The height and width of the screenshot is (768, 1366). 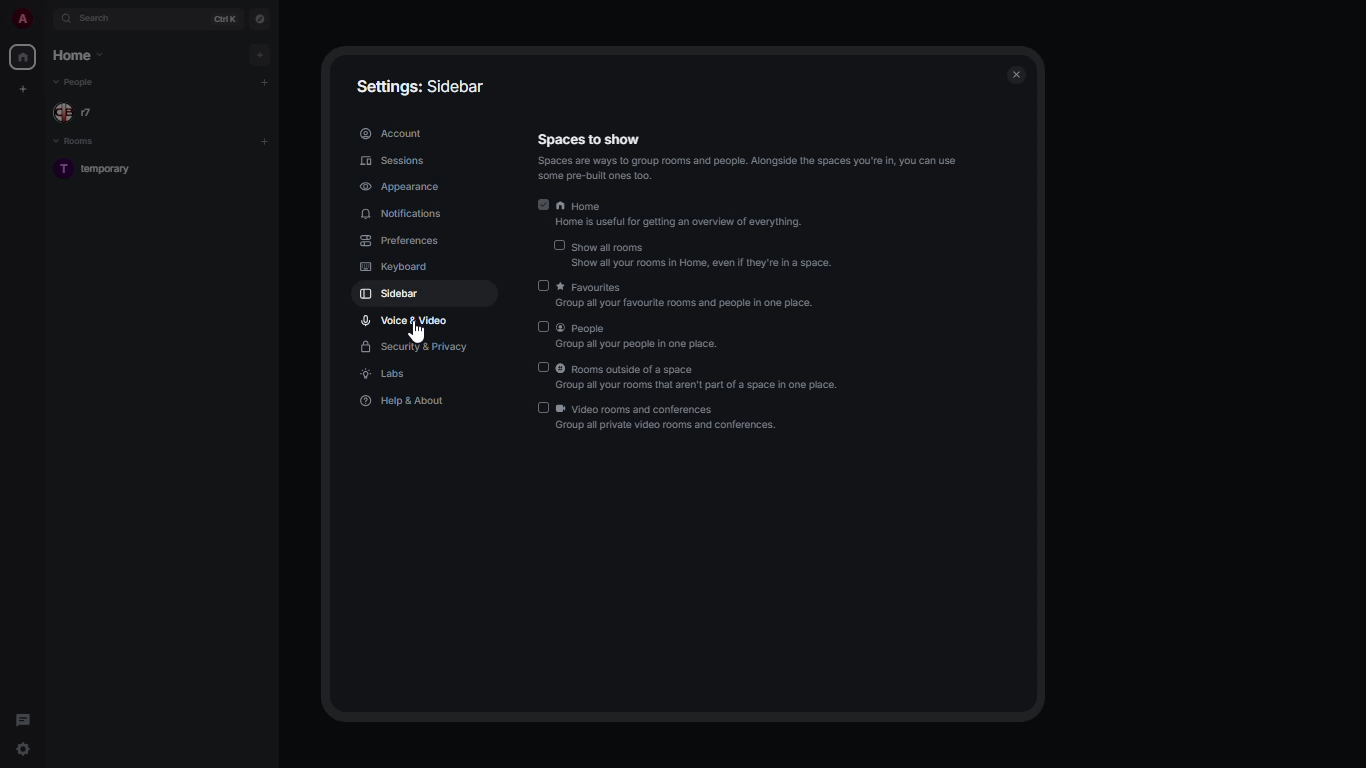 I want to click on sessions, so click(x=398, y=162).